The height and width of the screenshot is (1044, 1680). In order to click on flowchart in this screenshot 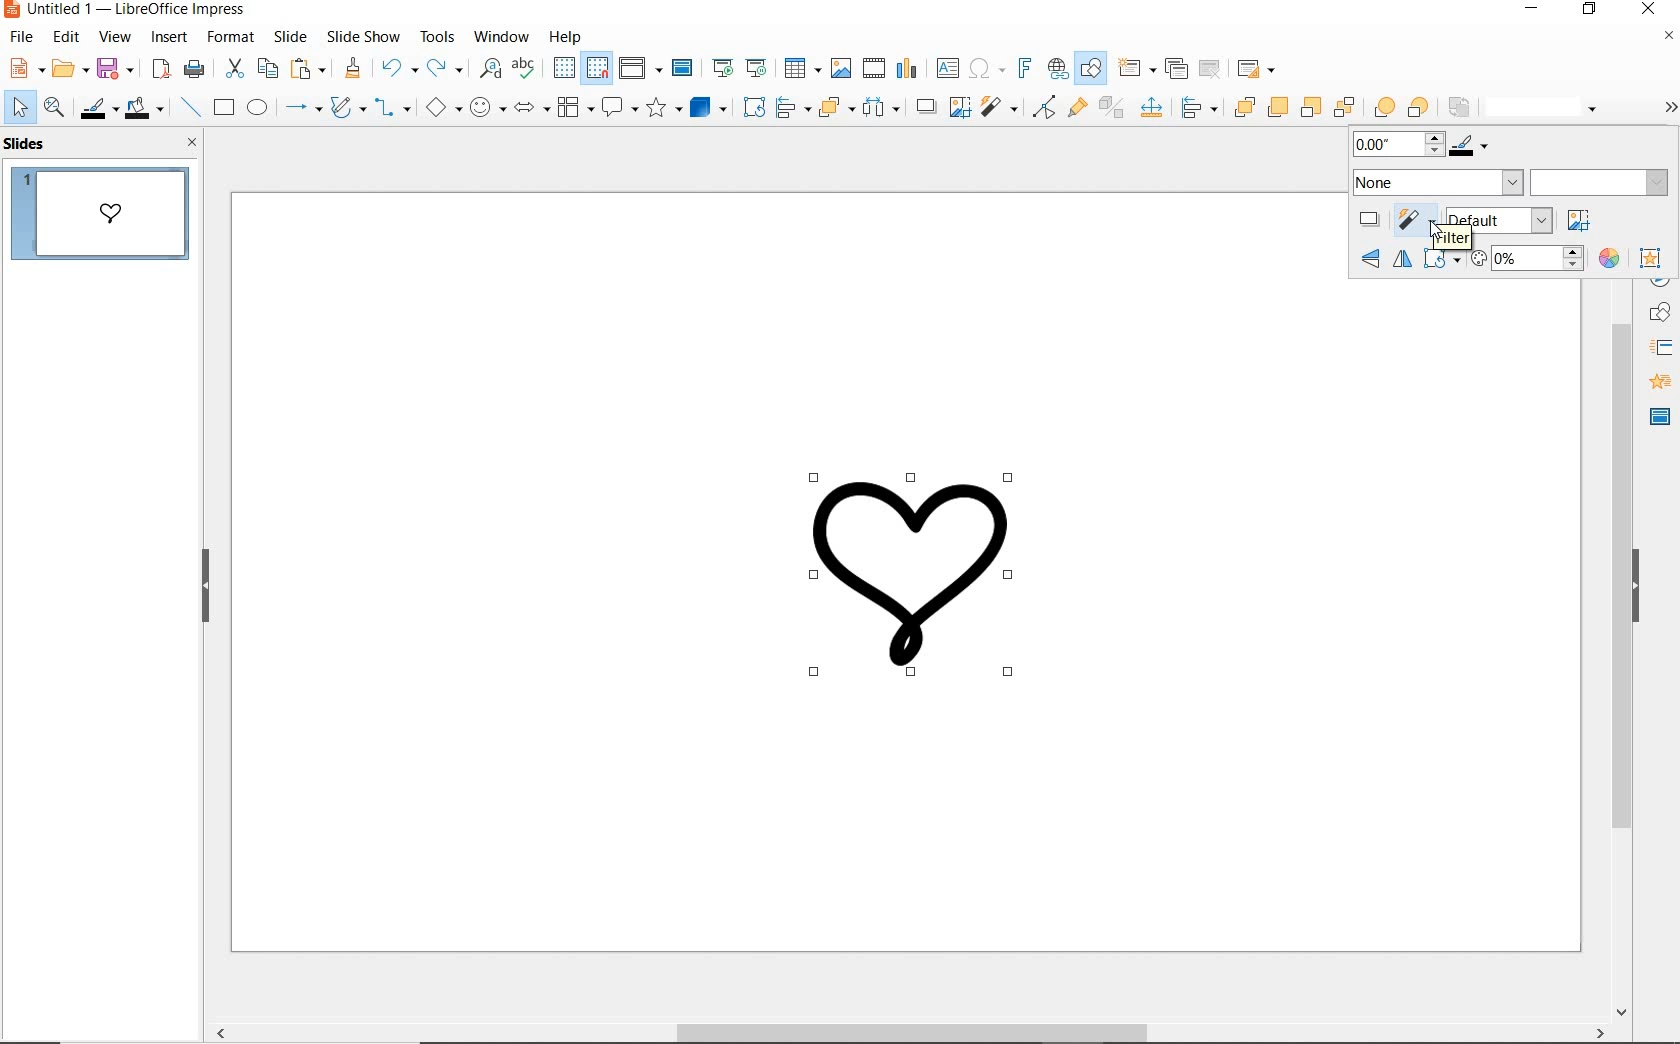, I will do `click(575, 108)`.